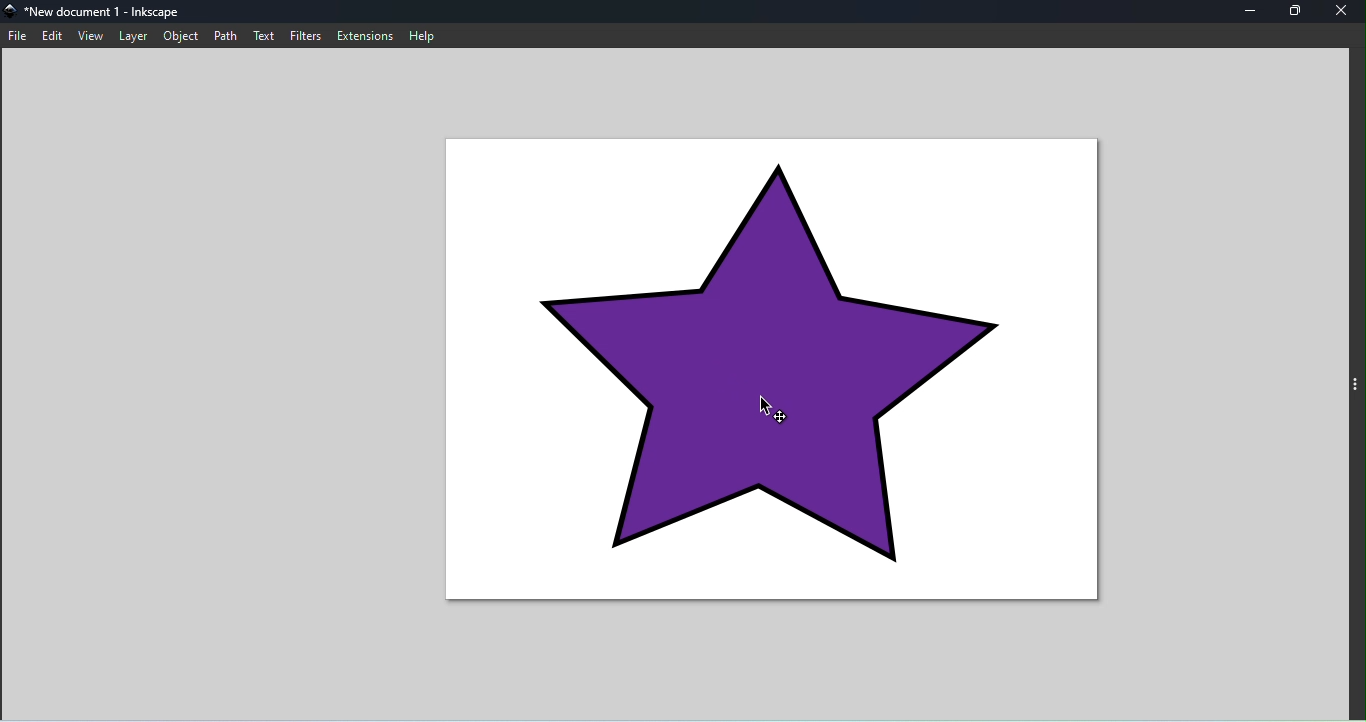  What do you see at coordinates (778, 378) in the screenshot?
I see `Canvas` at bounding box center [778, 378].